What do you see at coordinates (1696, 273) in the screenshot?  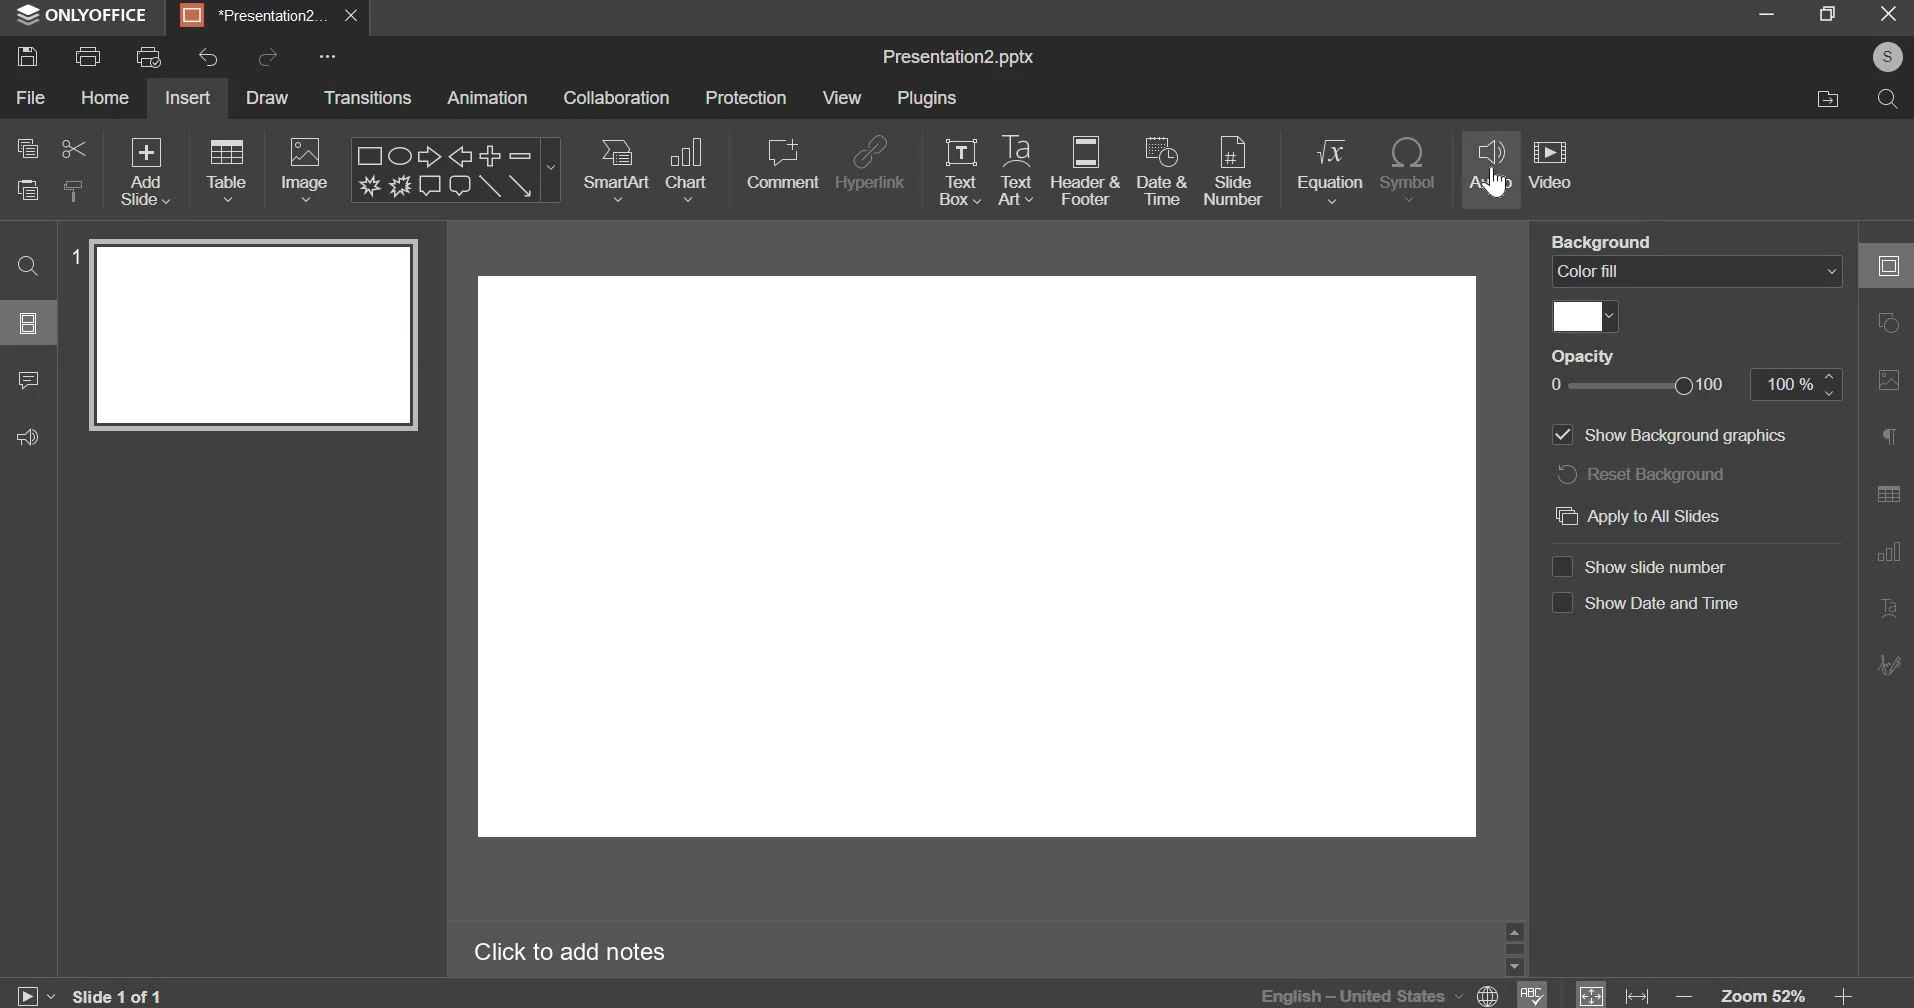 I see `background fill` at bounding box center [1696, 273].